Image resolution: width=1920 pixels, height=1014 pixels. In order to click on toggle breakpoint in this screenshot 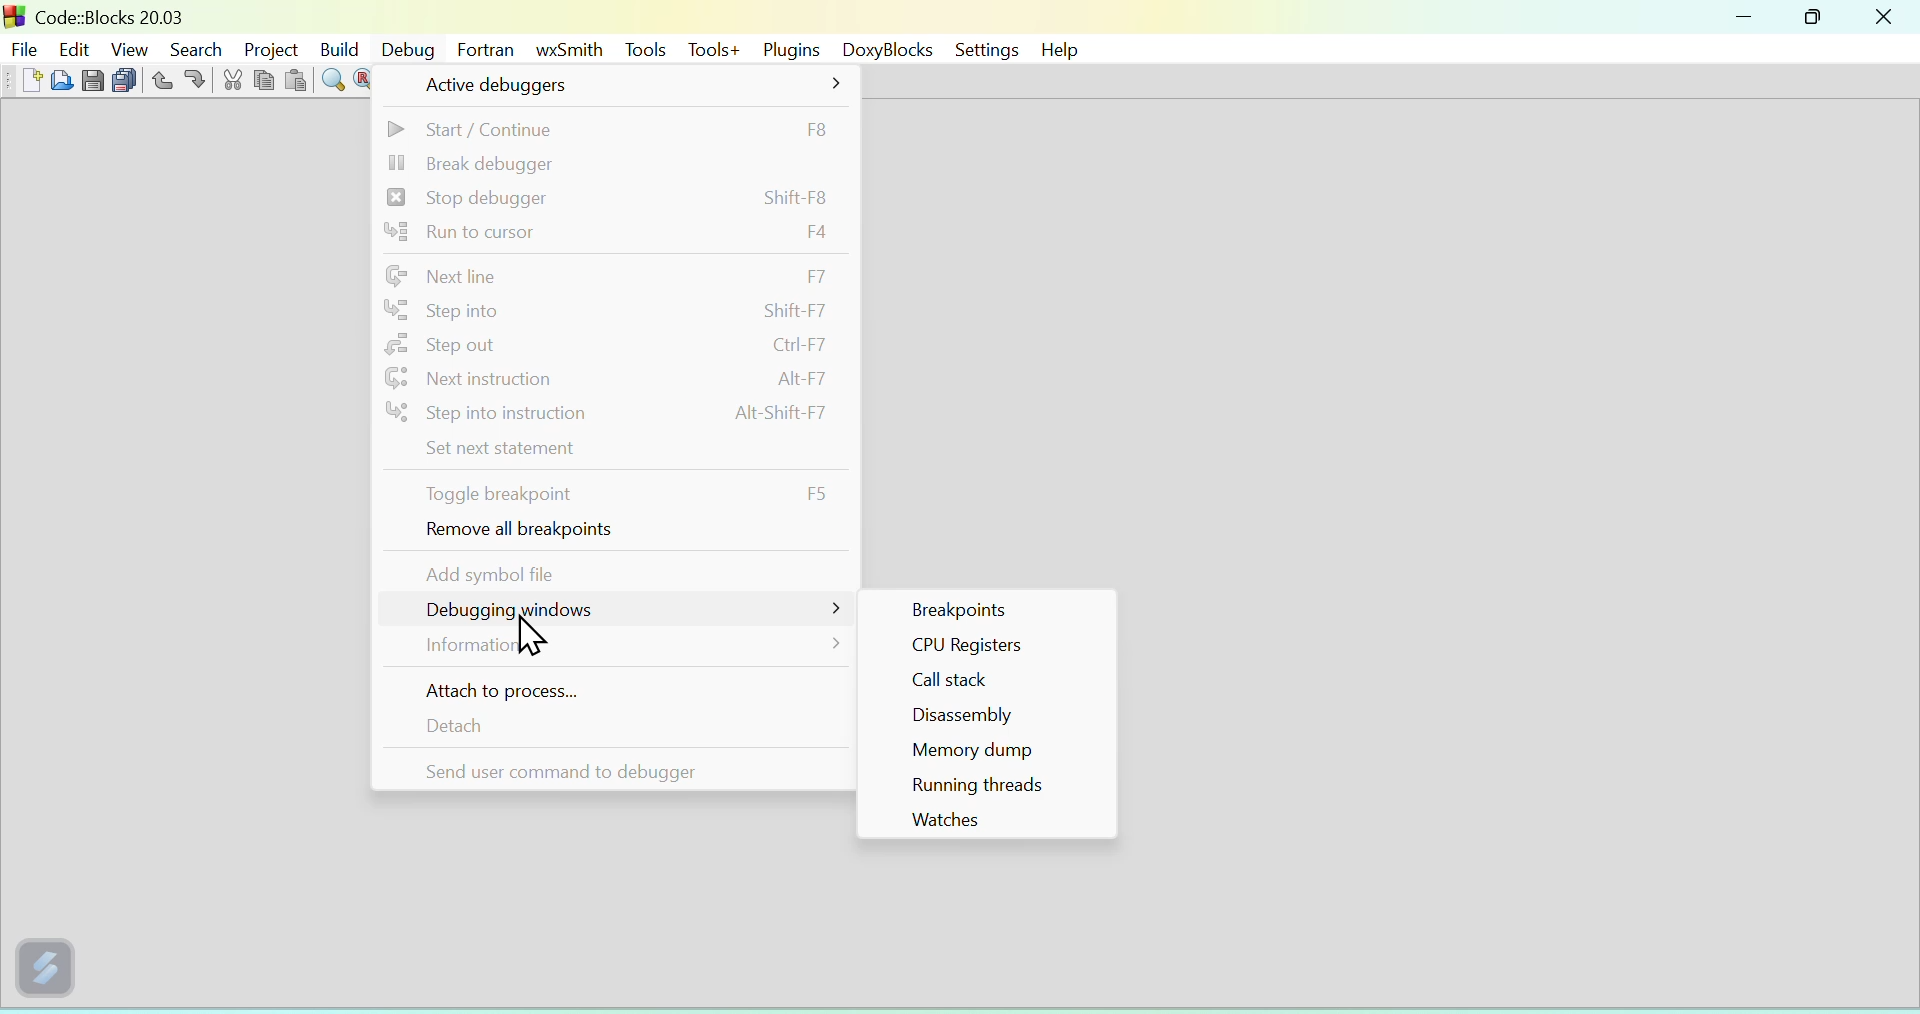, I will do `click(610, 494)`.